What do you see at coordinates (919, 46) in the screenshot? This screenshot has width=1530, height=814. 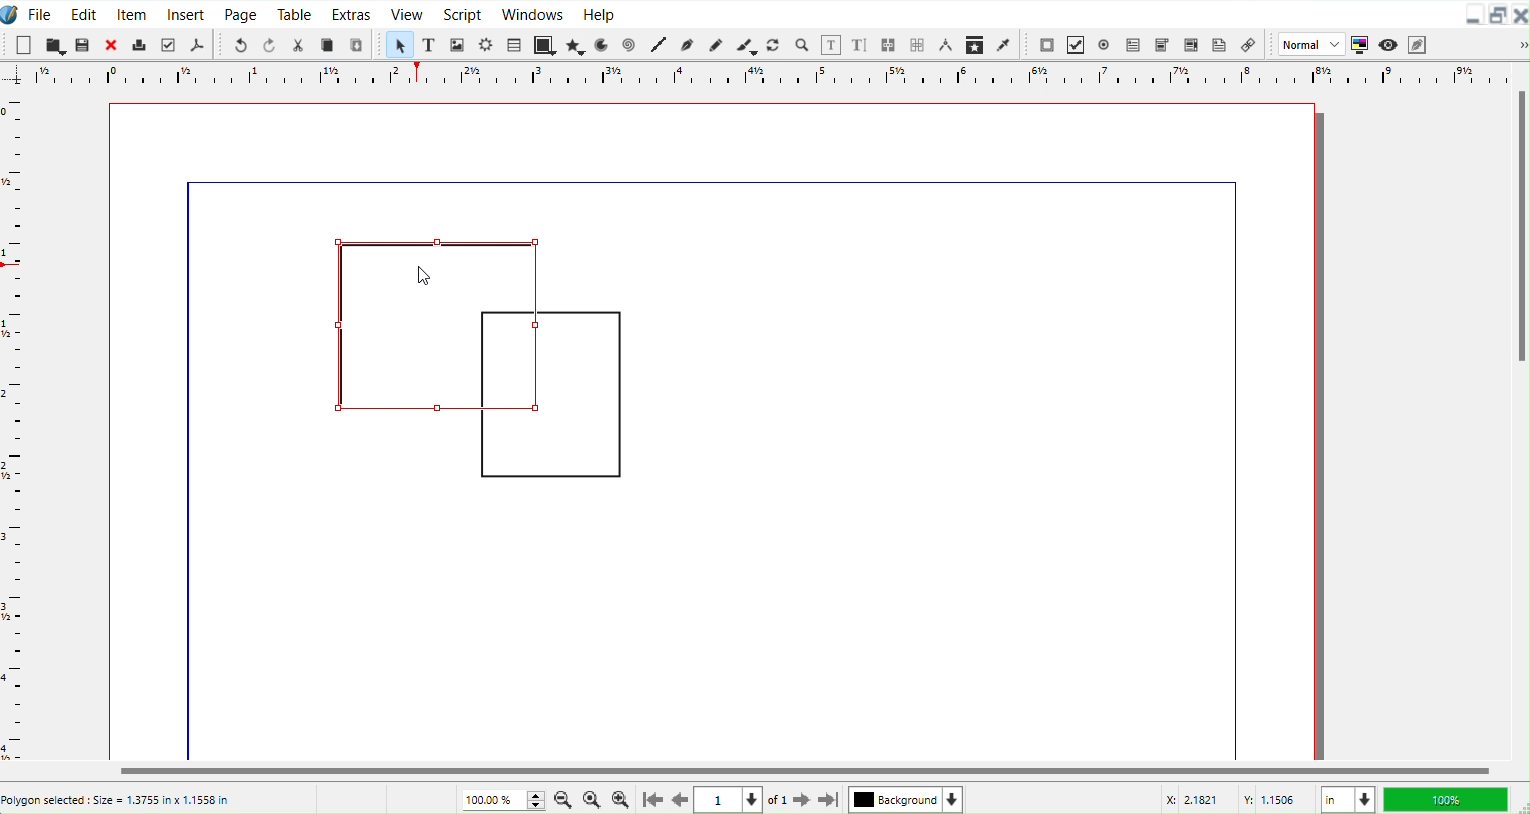 I see `Unlink frame work` at bounding box center [919, 46].